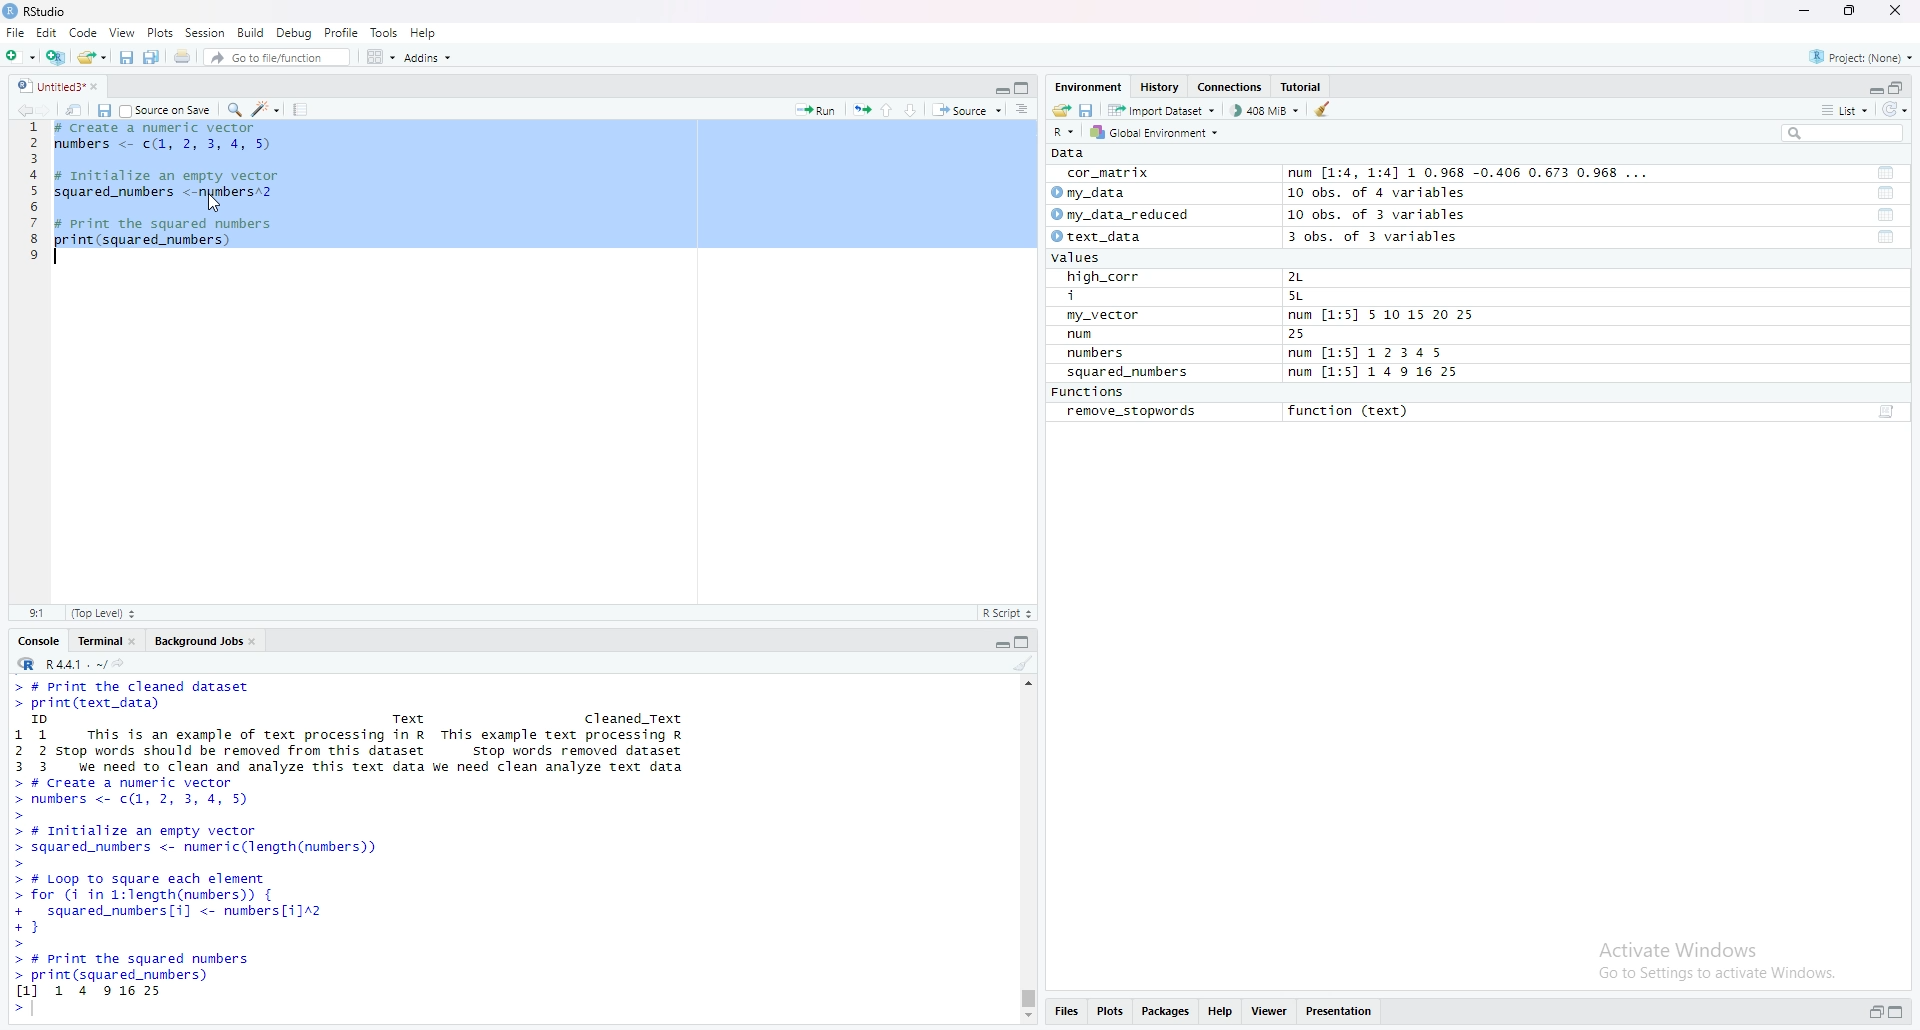  I want to click on Global Environment, so click(1156, 132).